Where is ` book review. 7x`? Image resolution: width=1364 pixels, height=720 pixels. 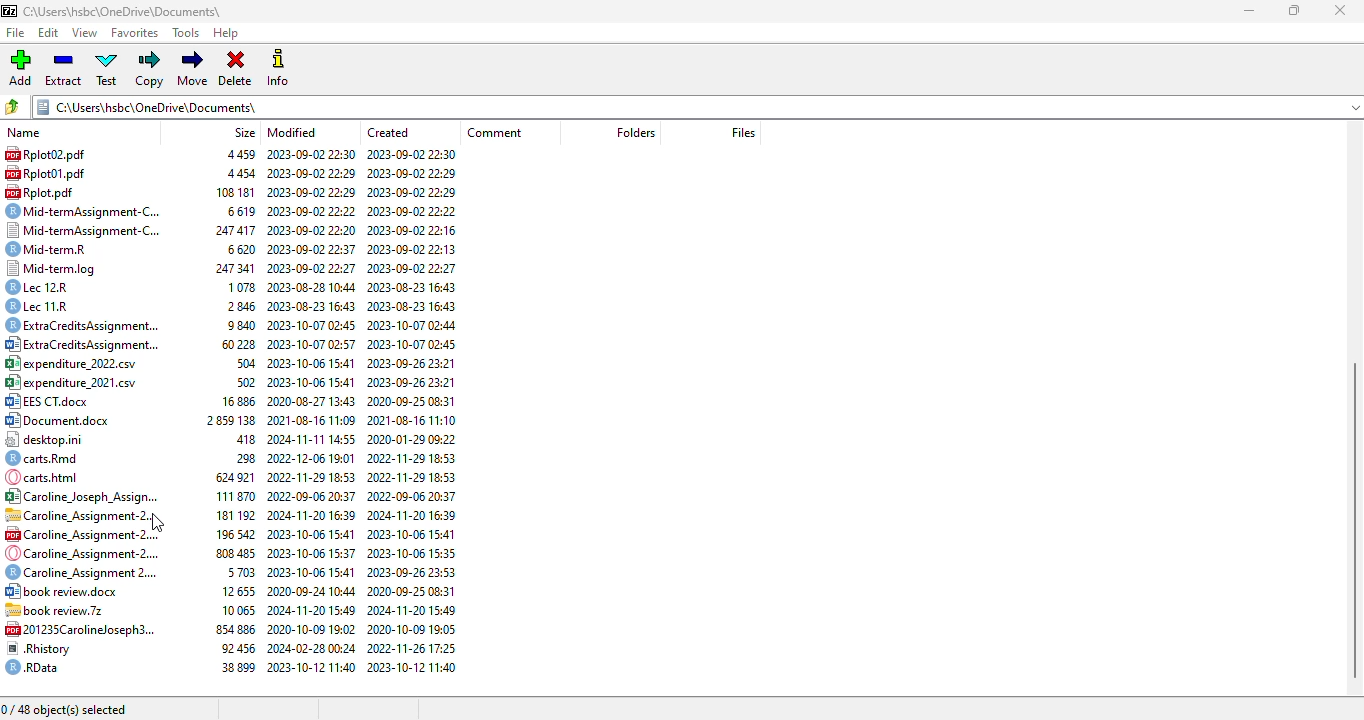  book review. 7x is located at coordinates (60, 609).